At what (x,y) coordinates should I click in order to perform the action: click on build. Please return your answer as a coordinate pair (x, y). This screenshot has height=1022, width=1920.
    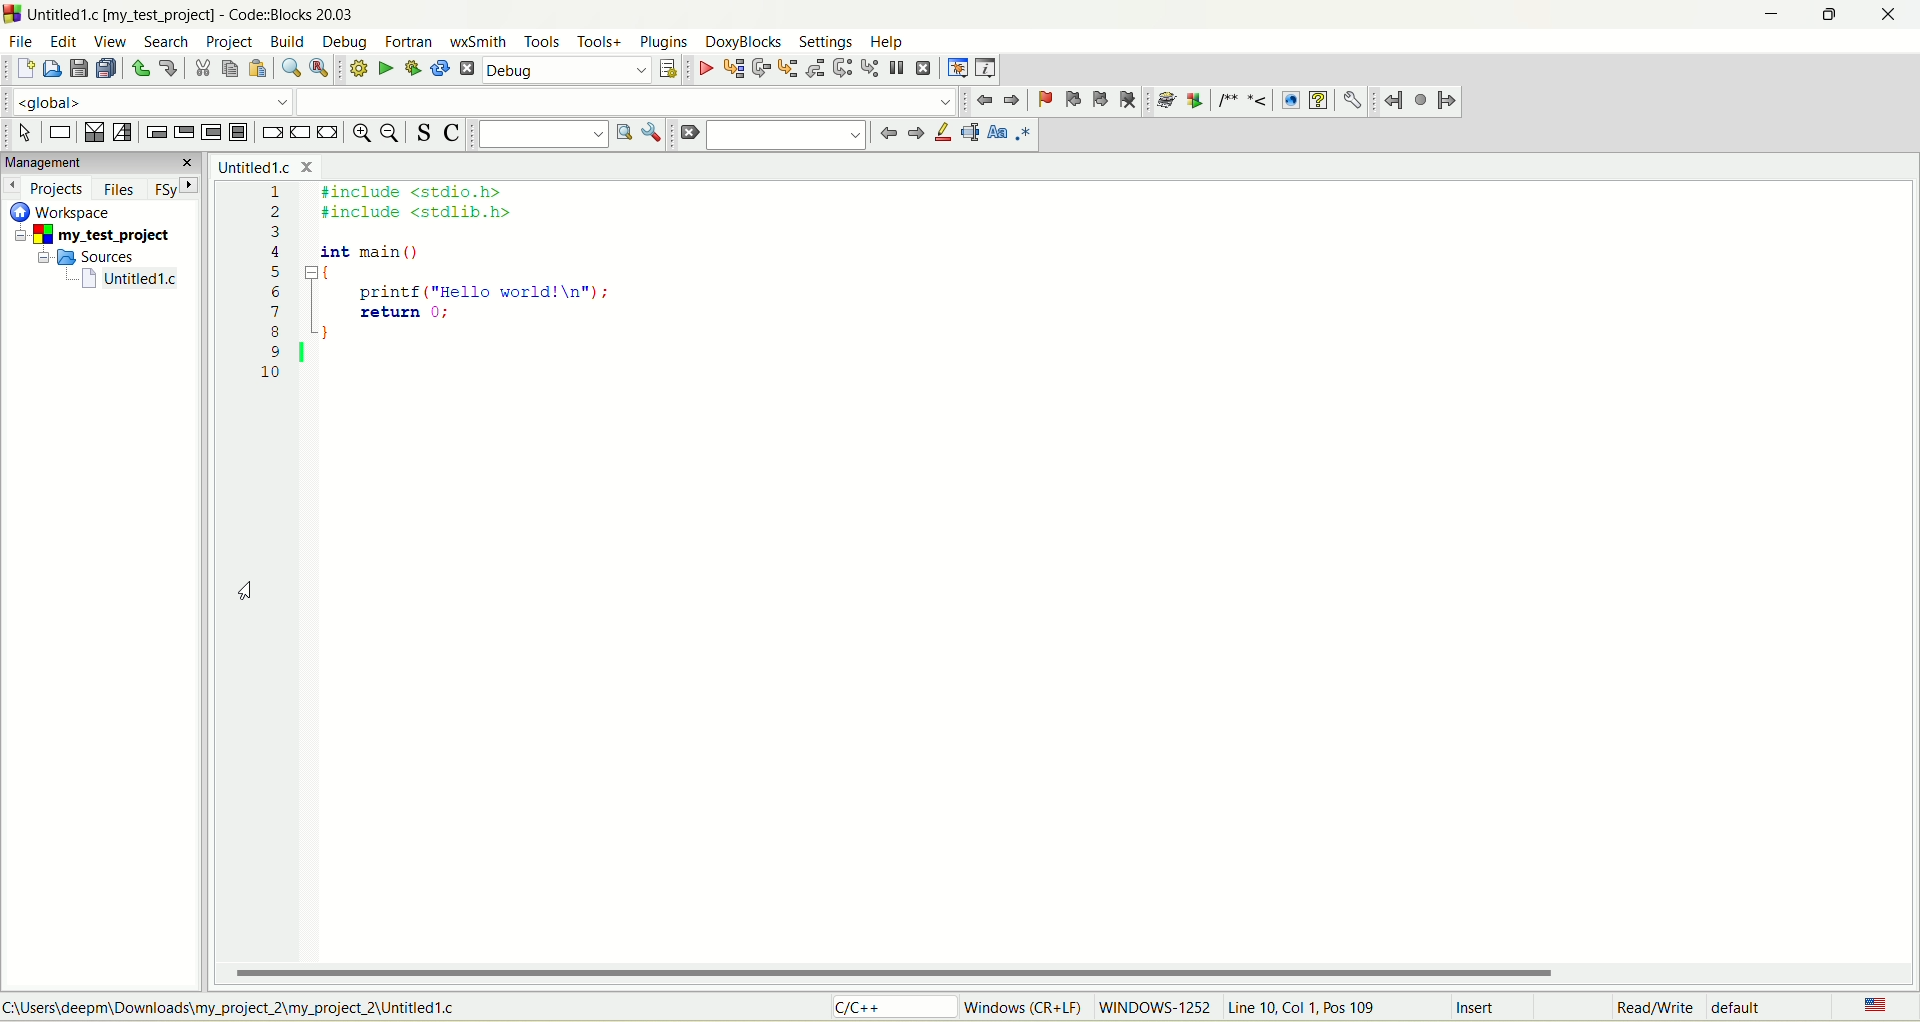
    Looking at the image, I should click on (358, 69).